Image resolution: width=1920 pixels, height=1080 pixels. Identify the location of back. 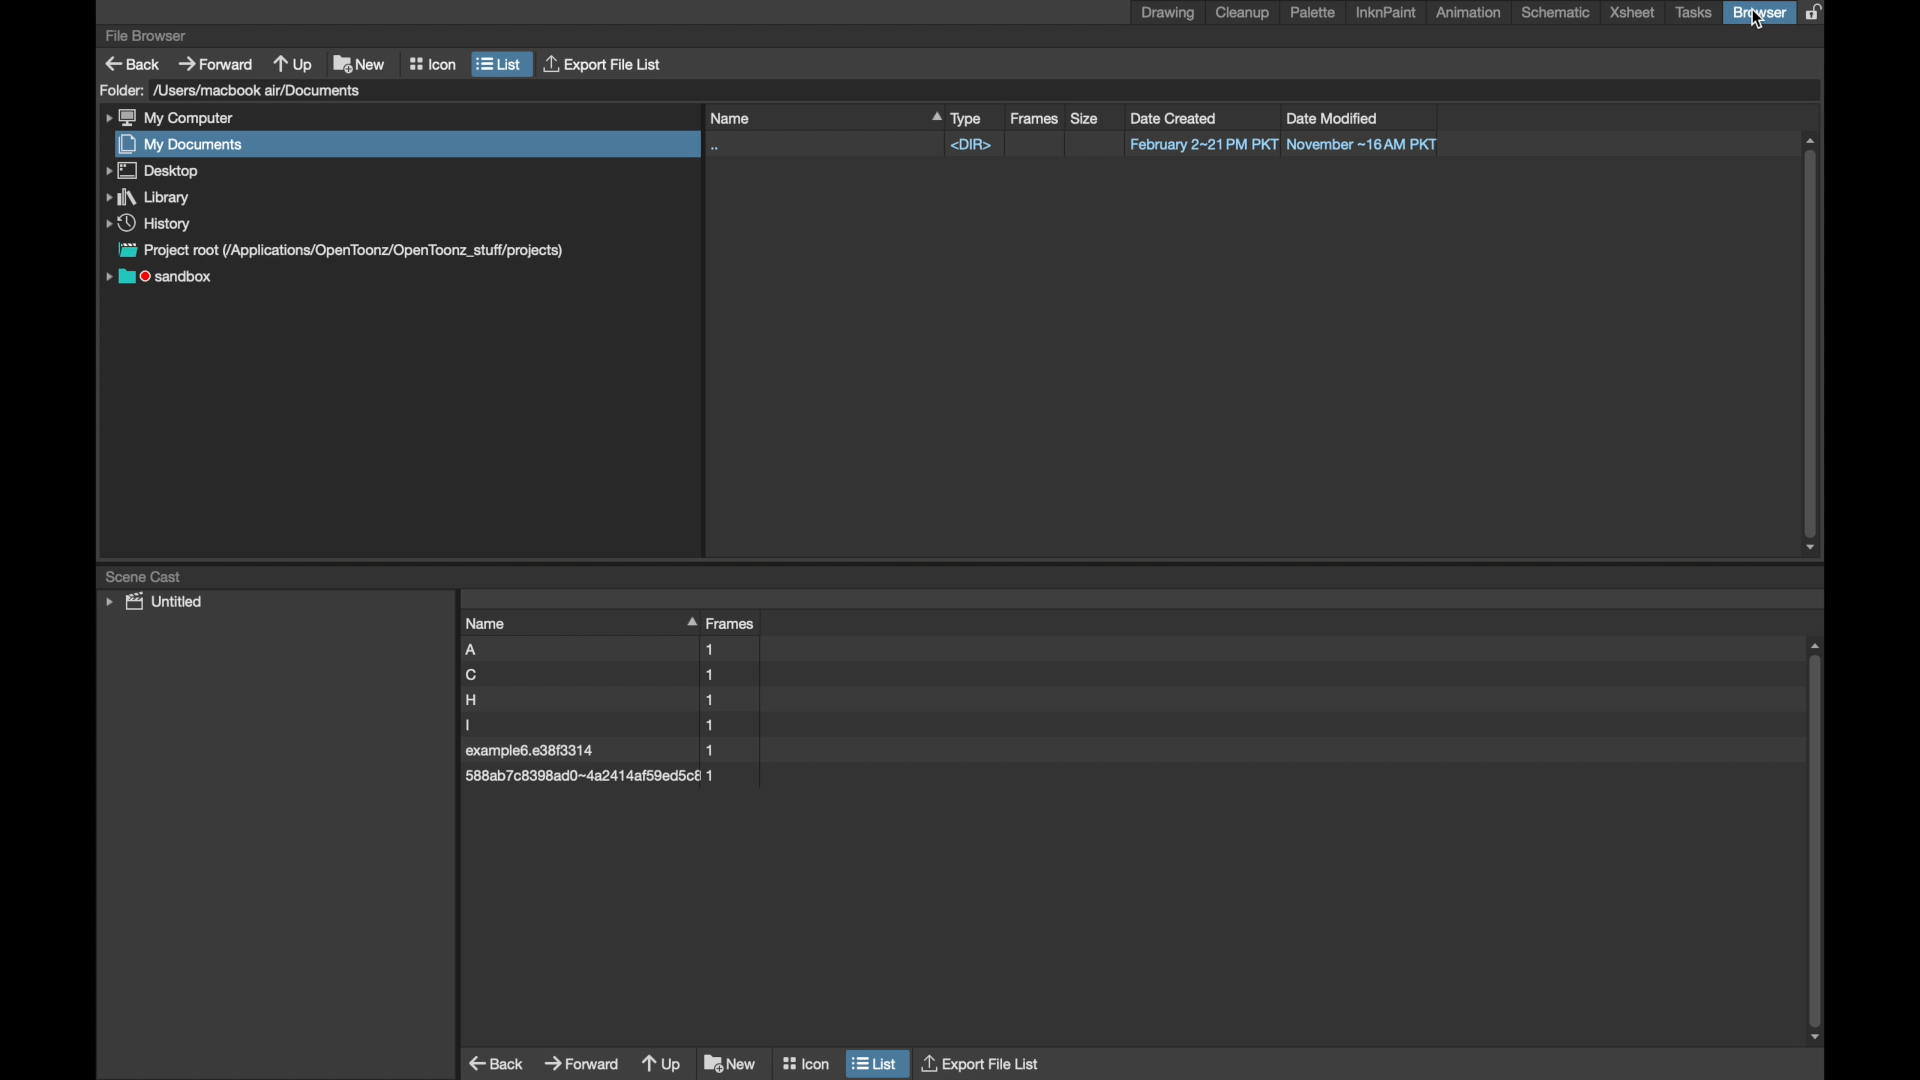
(495, 1063).